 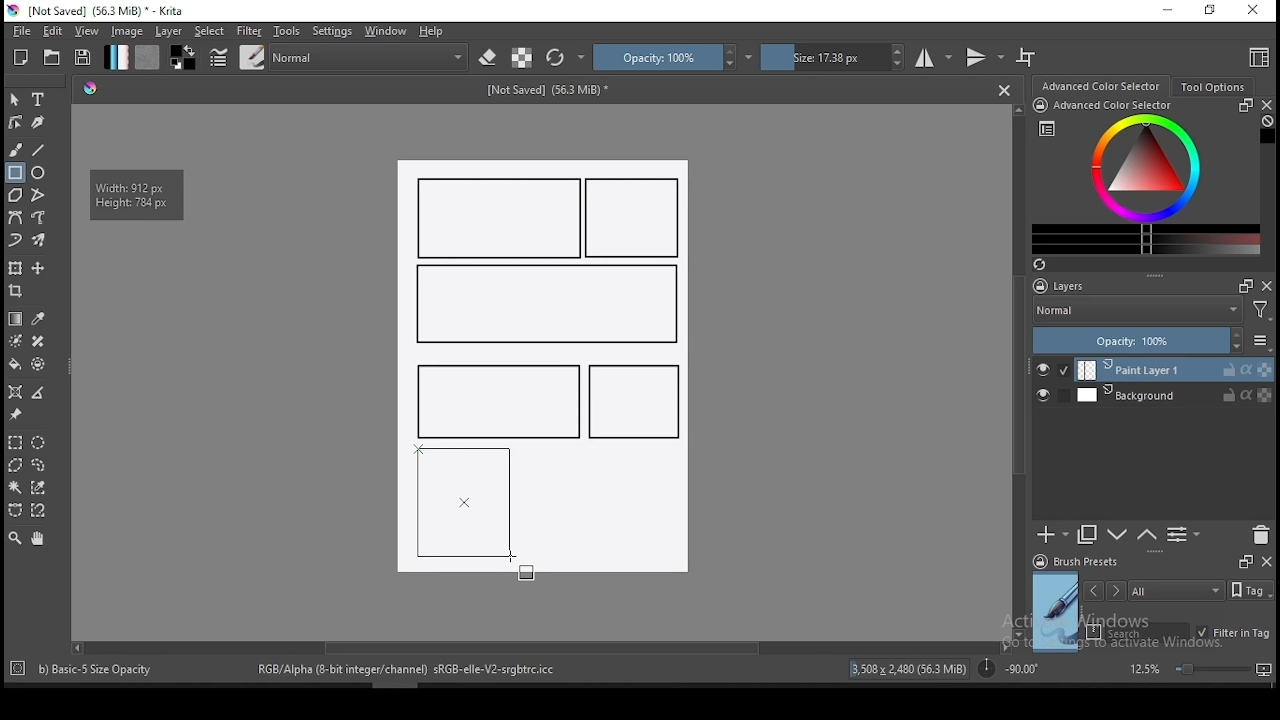 I want to click on line tool, so click(x=39, y=150).